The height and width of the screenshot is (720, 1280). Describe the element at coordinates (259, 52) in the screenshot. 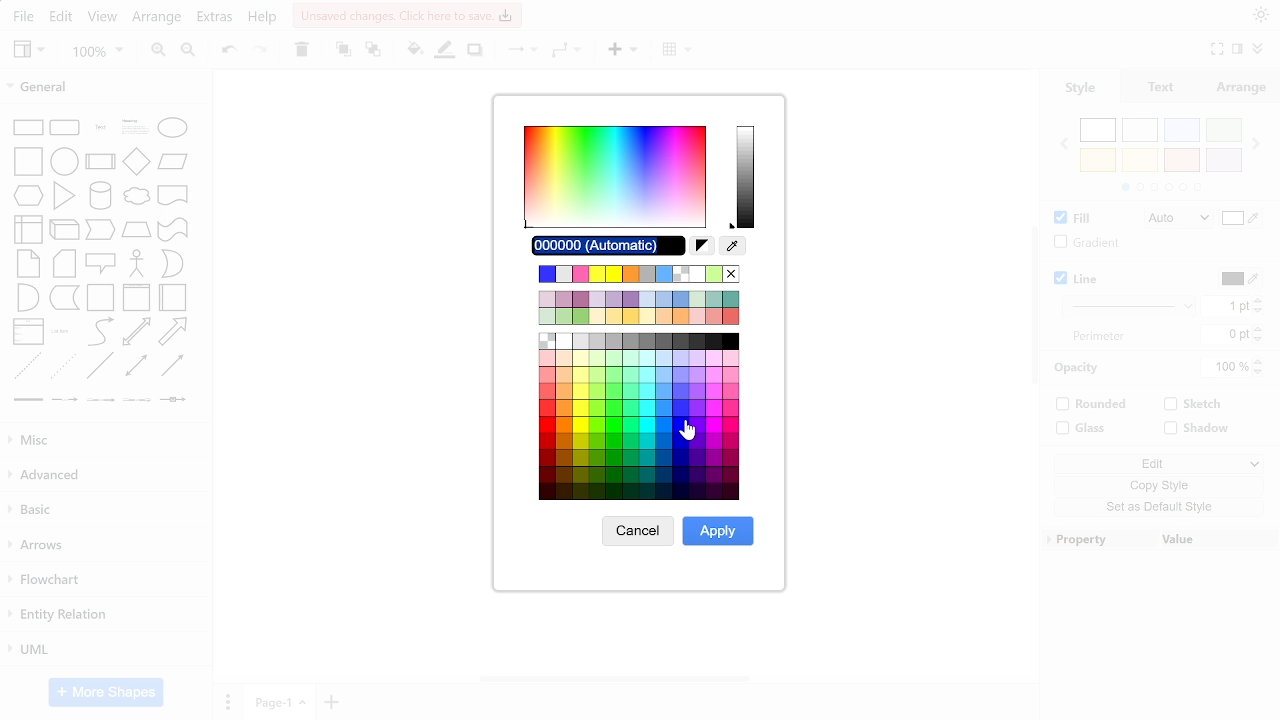

I see `redo` at that location.